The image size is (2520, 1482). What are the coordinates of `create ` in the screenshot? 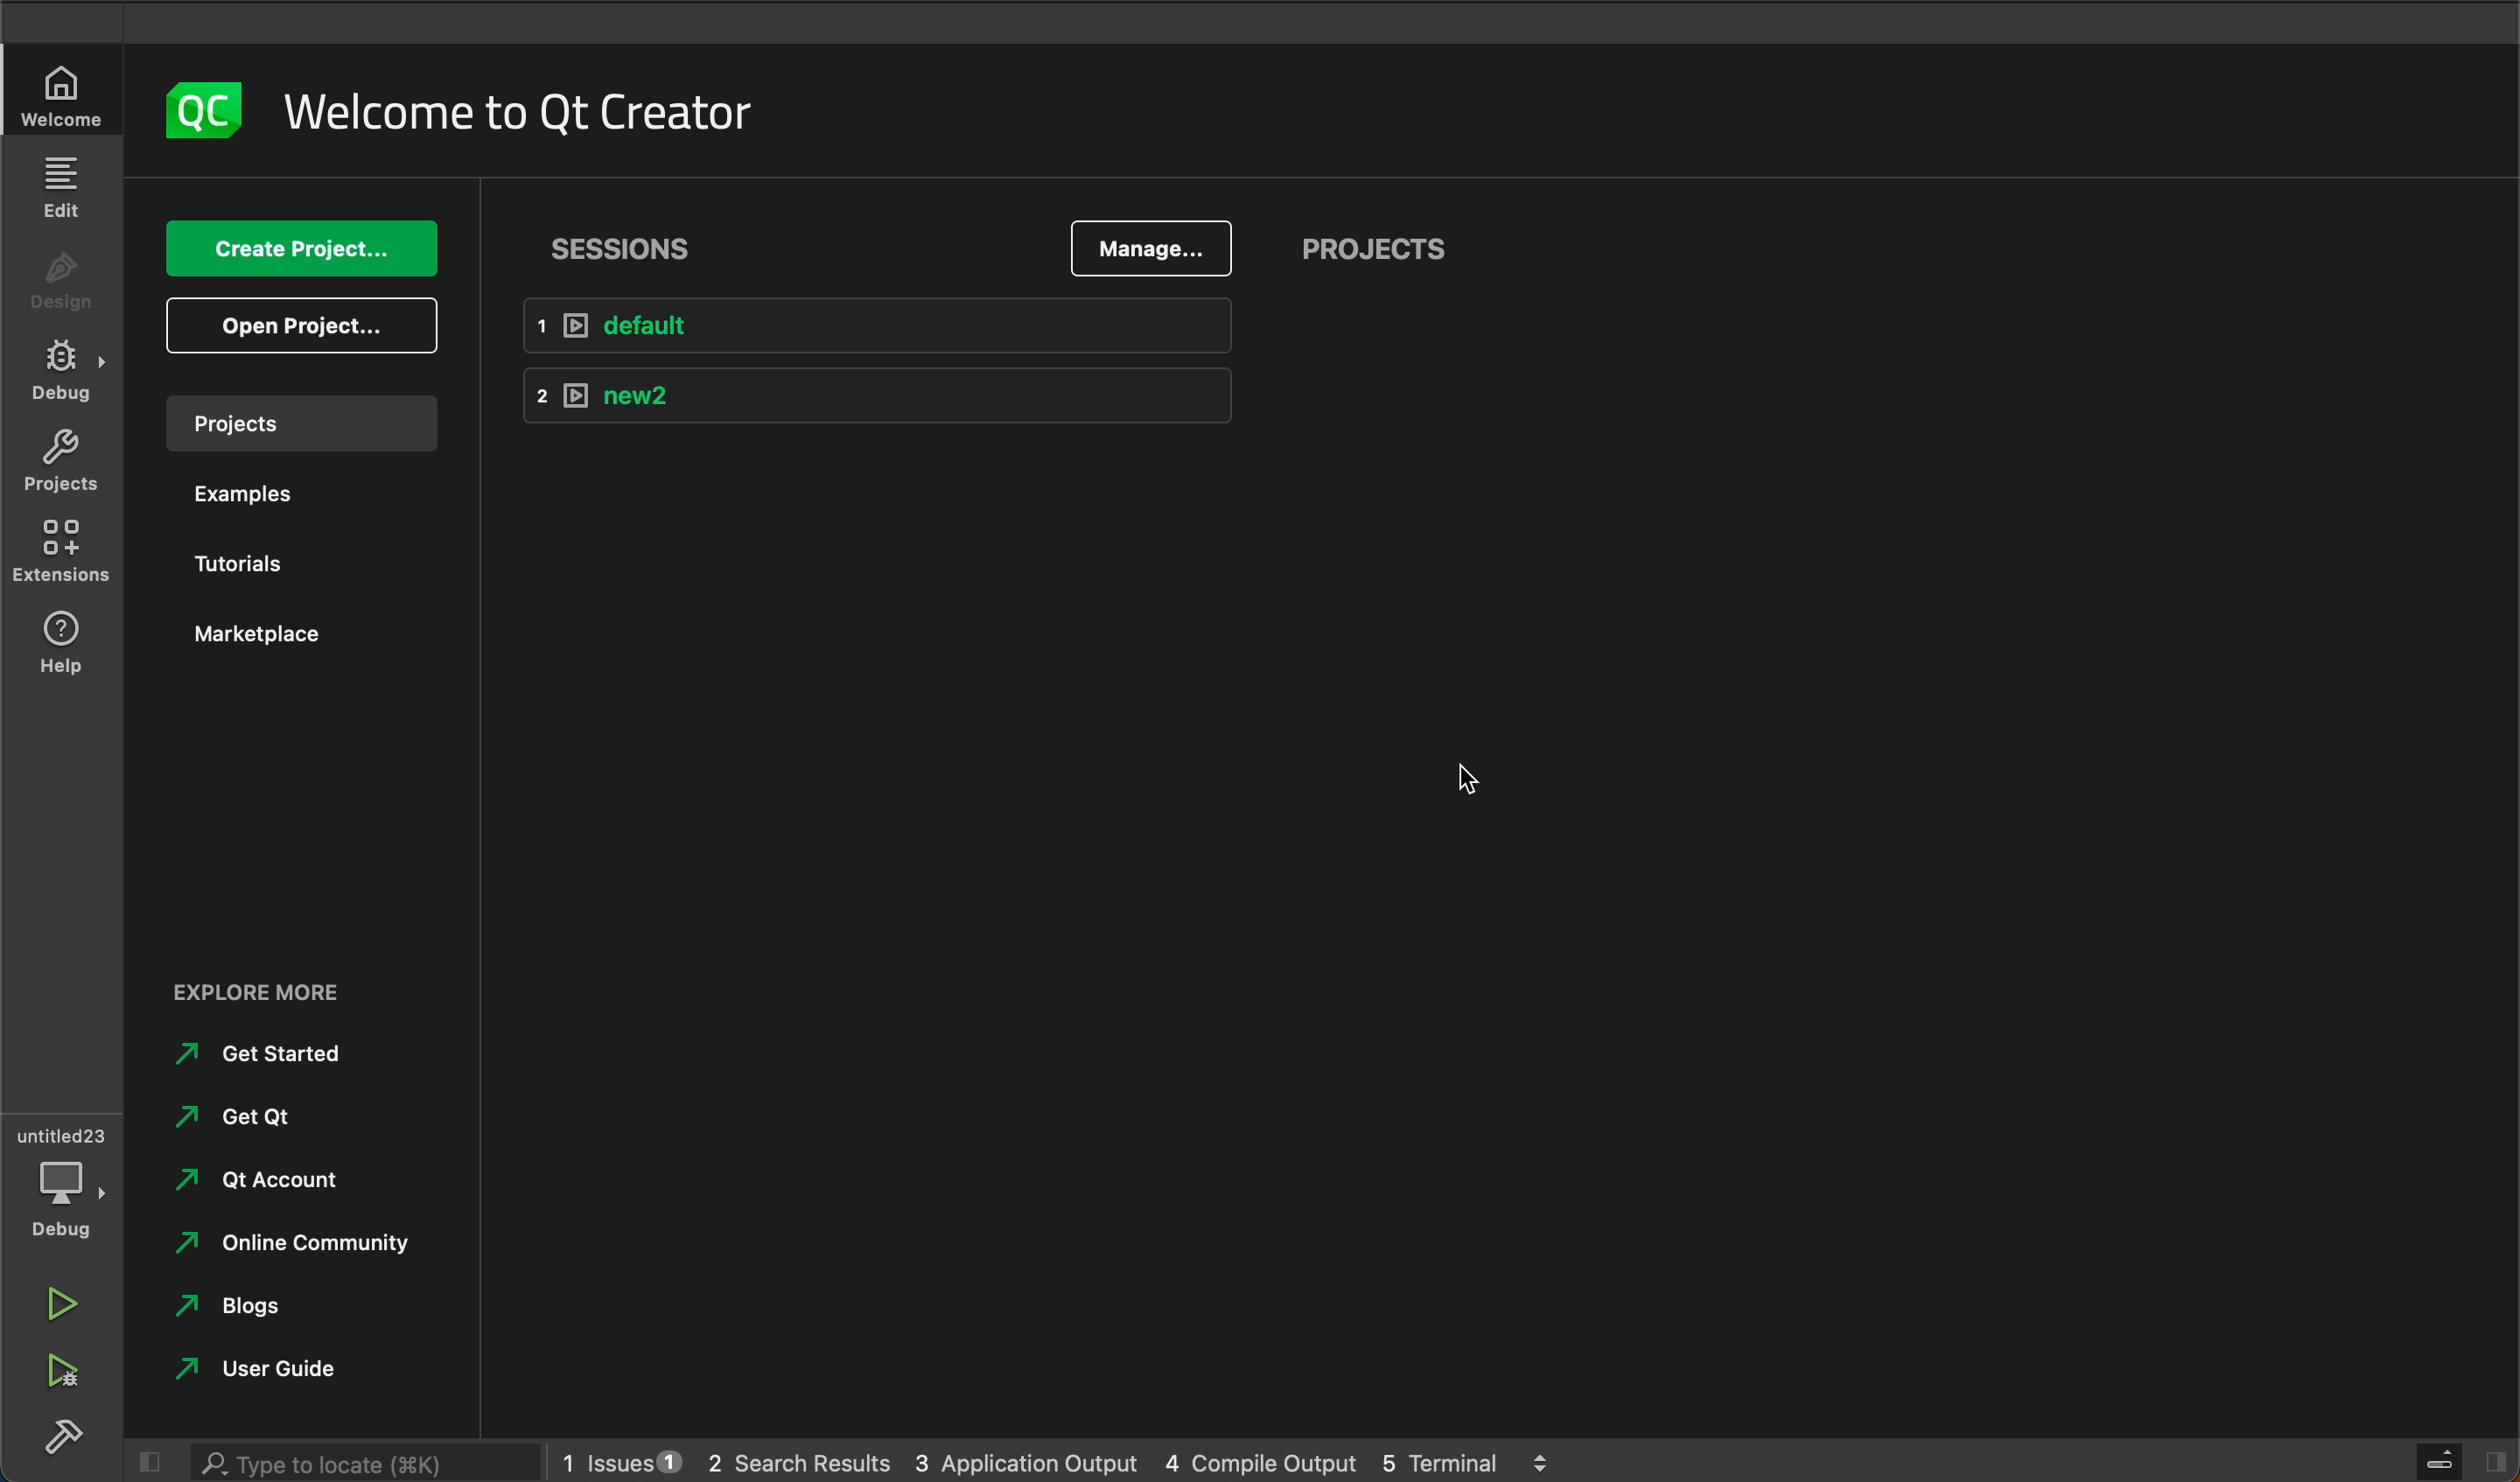 It's located at (300, 251).